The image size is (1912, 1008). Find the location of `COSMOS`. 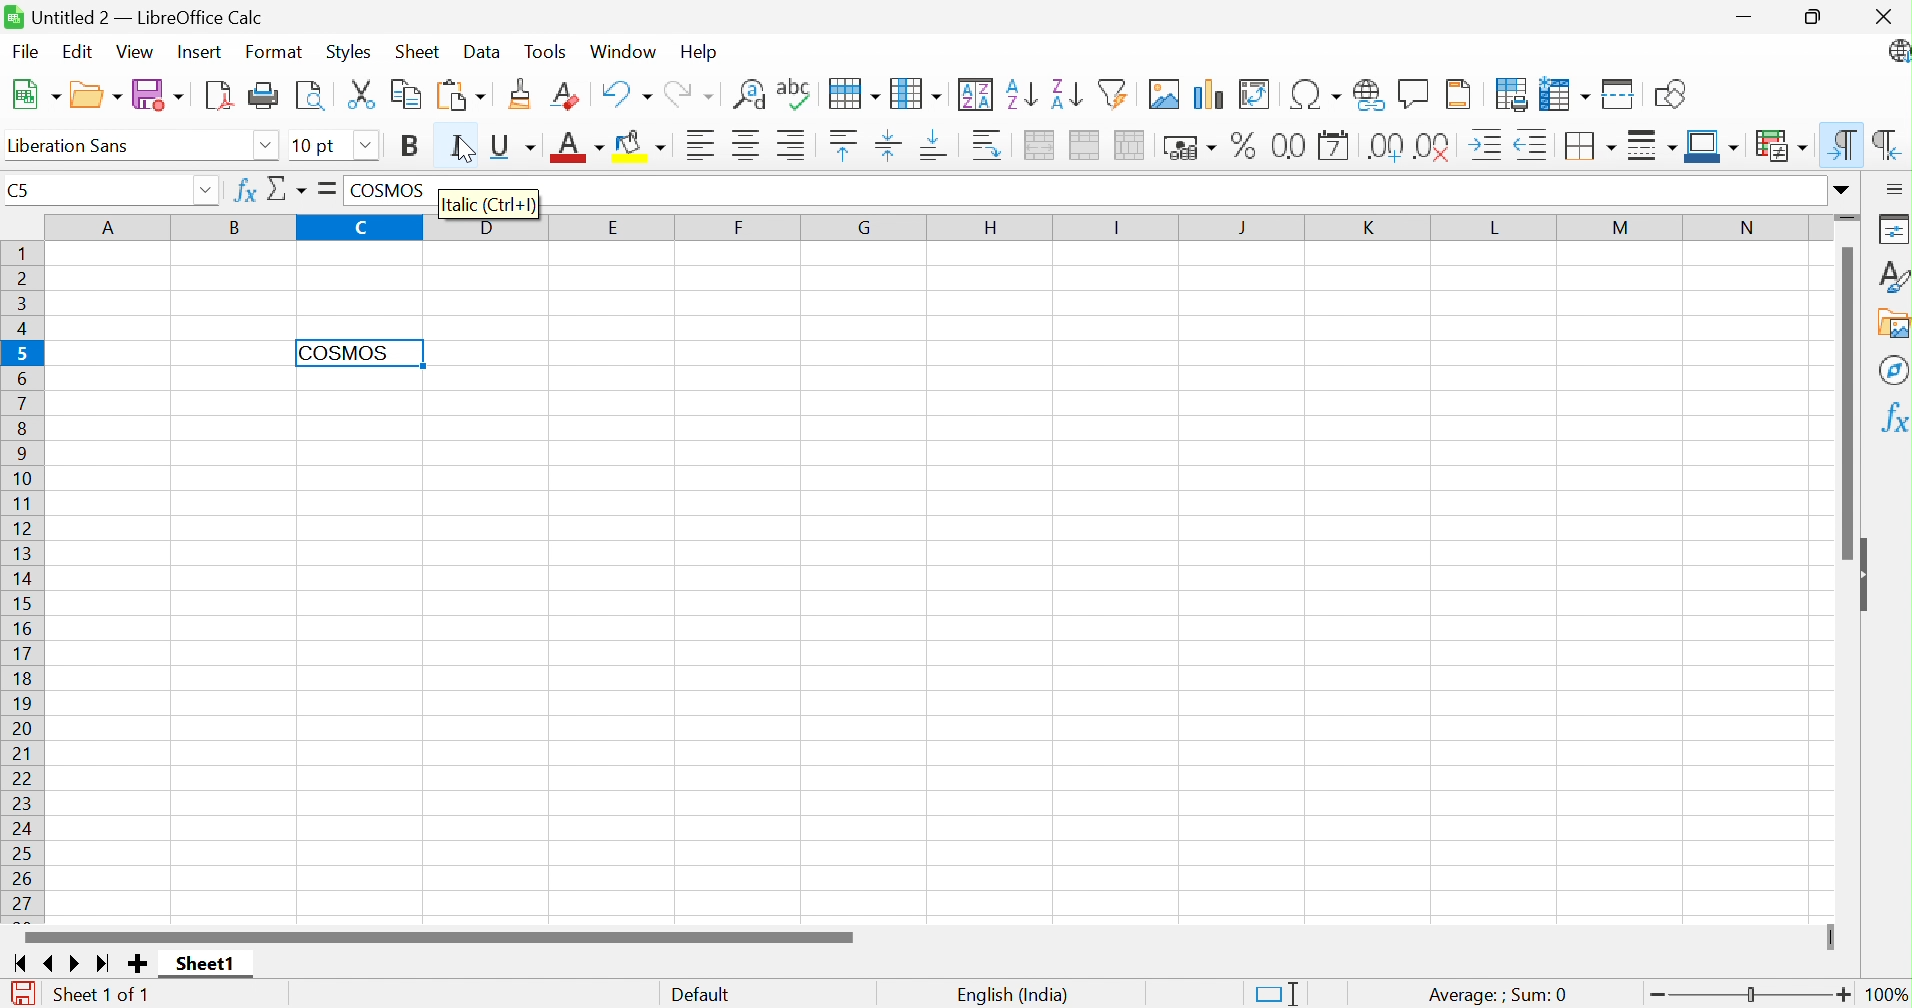

COSMOS is located at coordinates (388, 191).